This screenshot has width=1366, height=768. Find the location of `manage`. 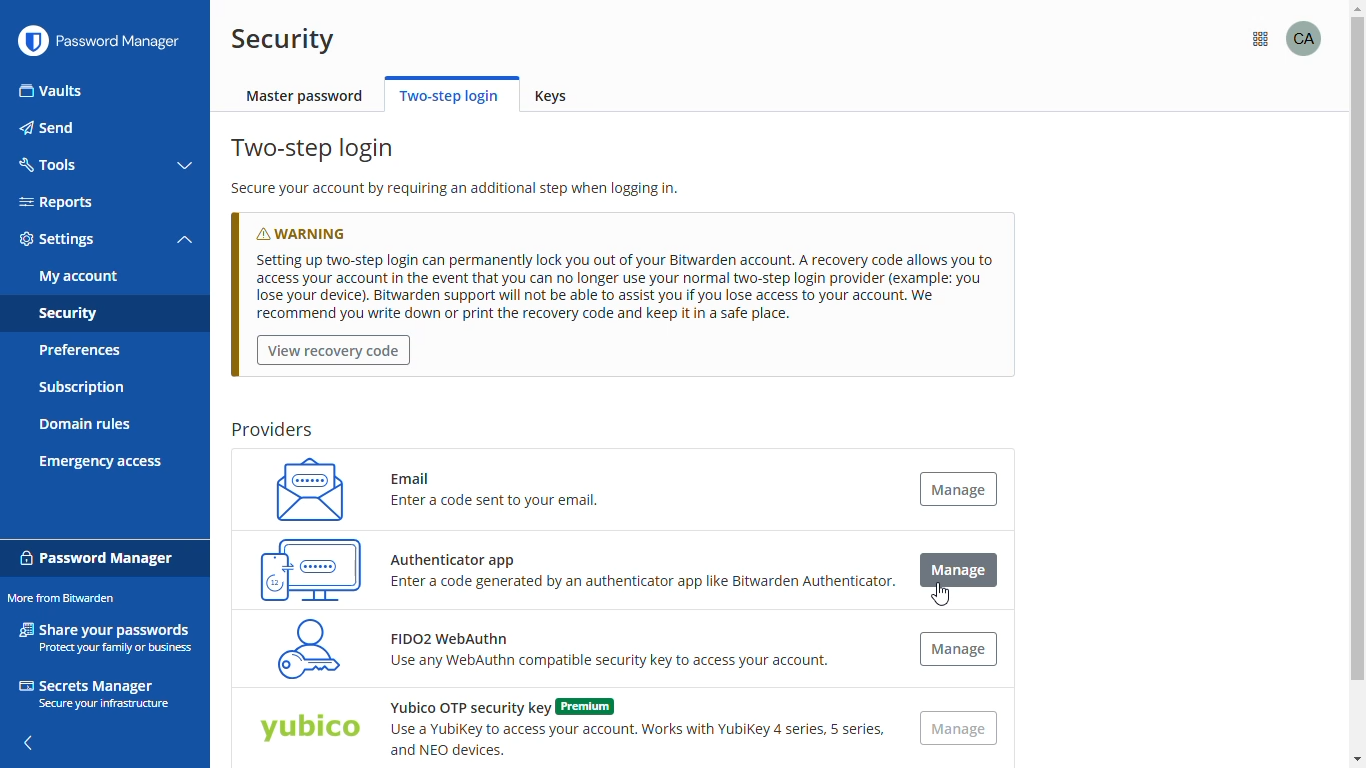

manage is located at coordinates (959, 569).